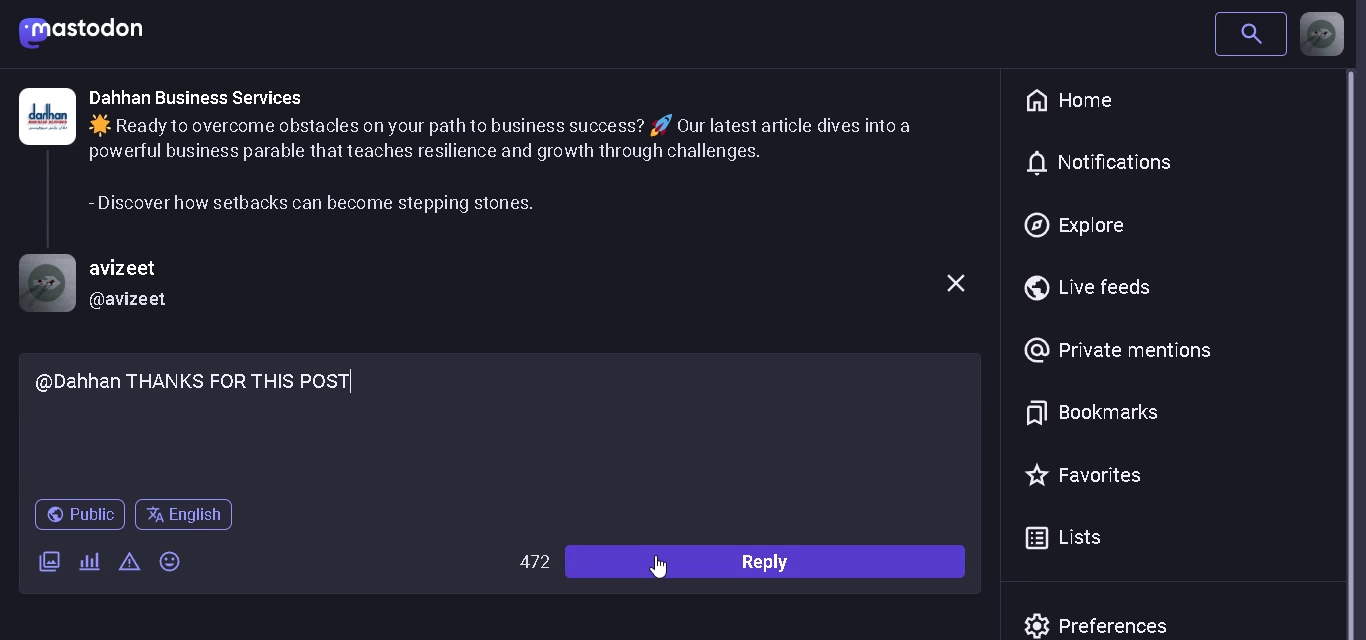 This screenshot has width=1366, height=640. Describe the element at coordinates (771, 561) in the screenshot. I see `reply bar` at that location.